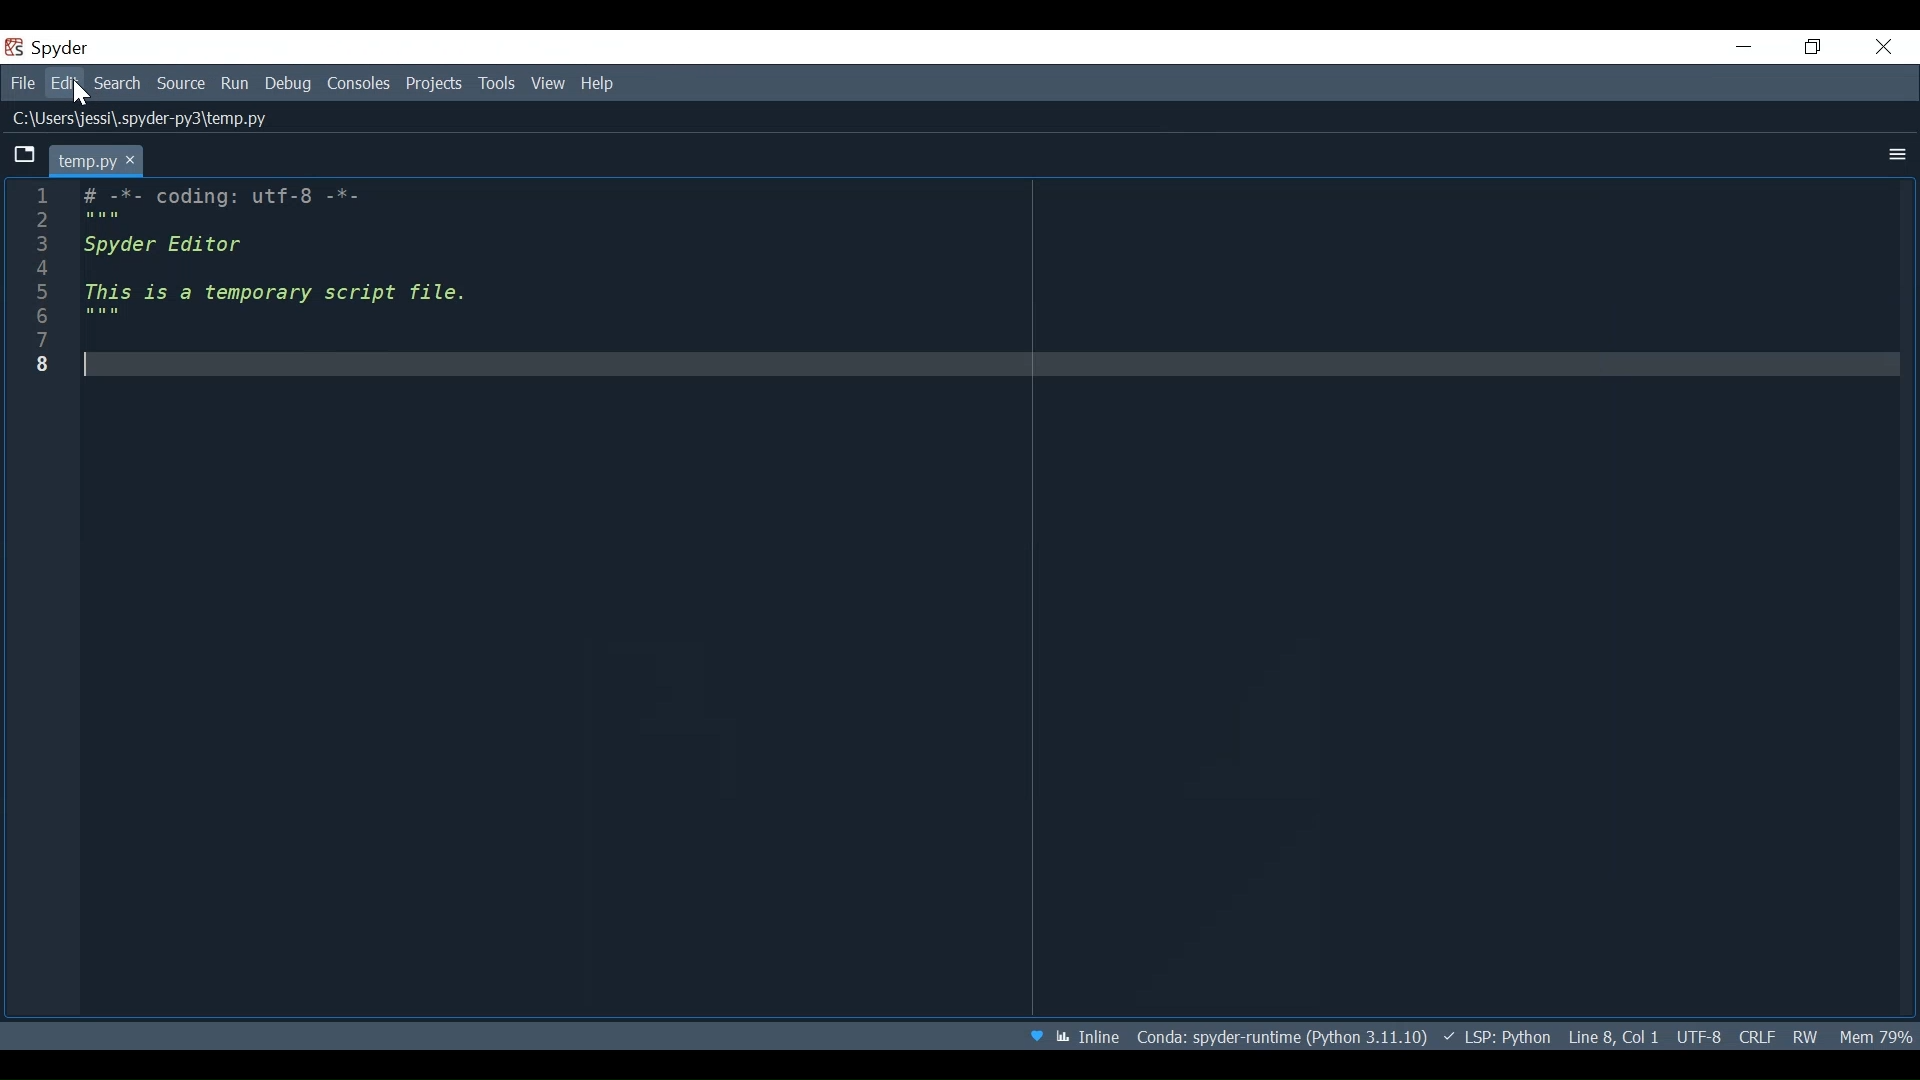  I want to click on File Encoding, so click(1700, 1036).